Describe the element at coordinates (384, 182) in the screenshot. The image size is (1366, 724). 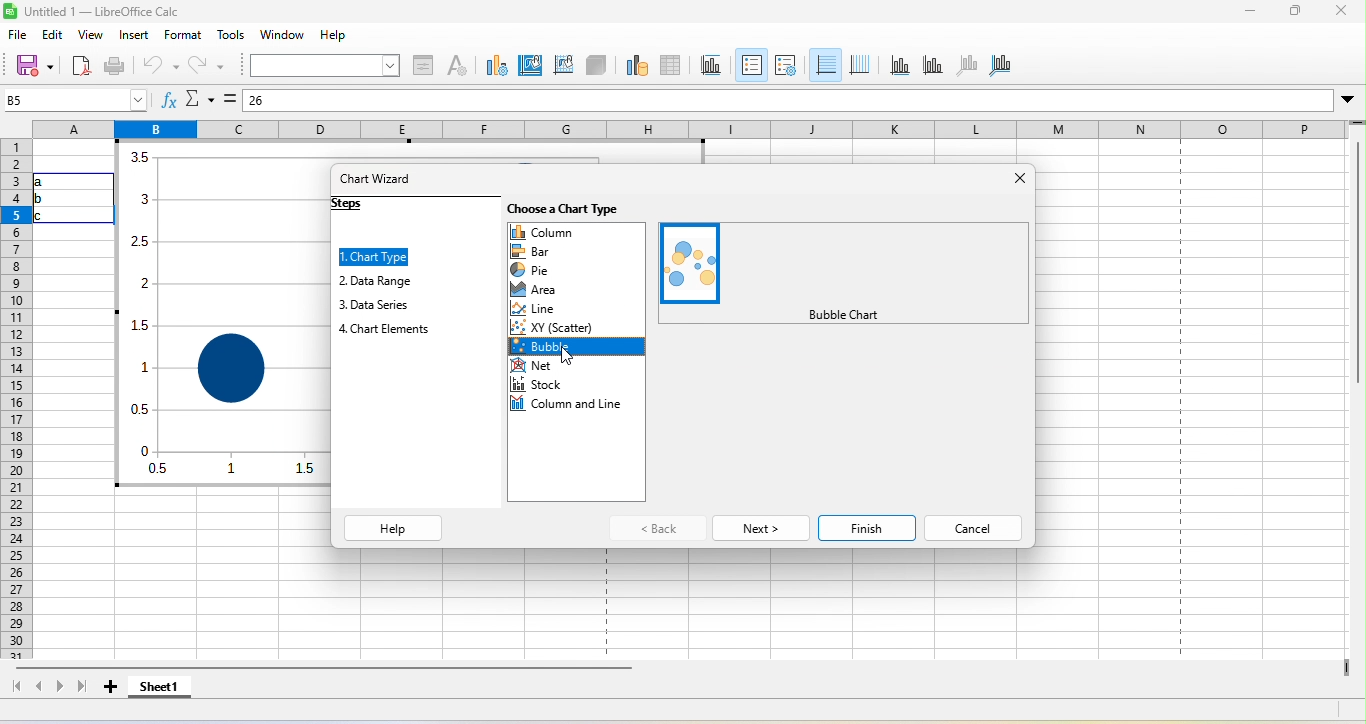
I see `chart wizard` at that location.